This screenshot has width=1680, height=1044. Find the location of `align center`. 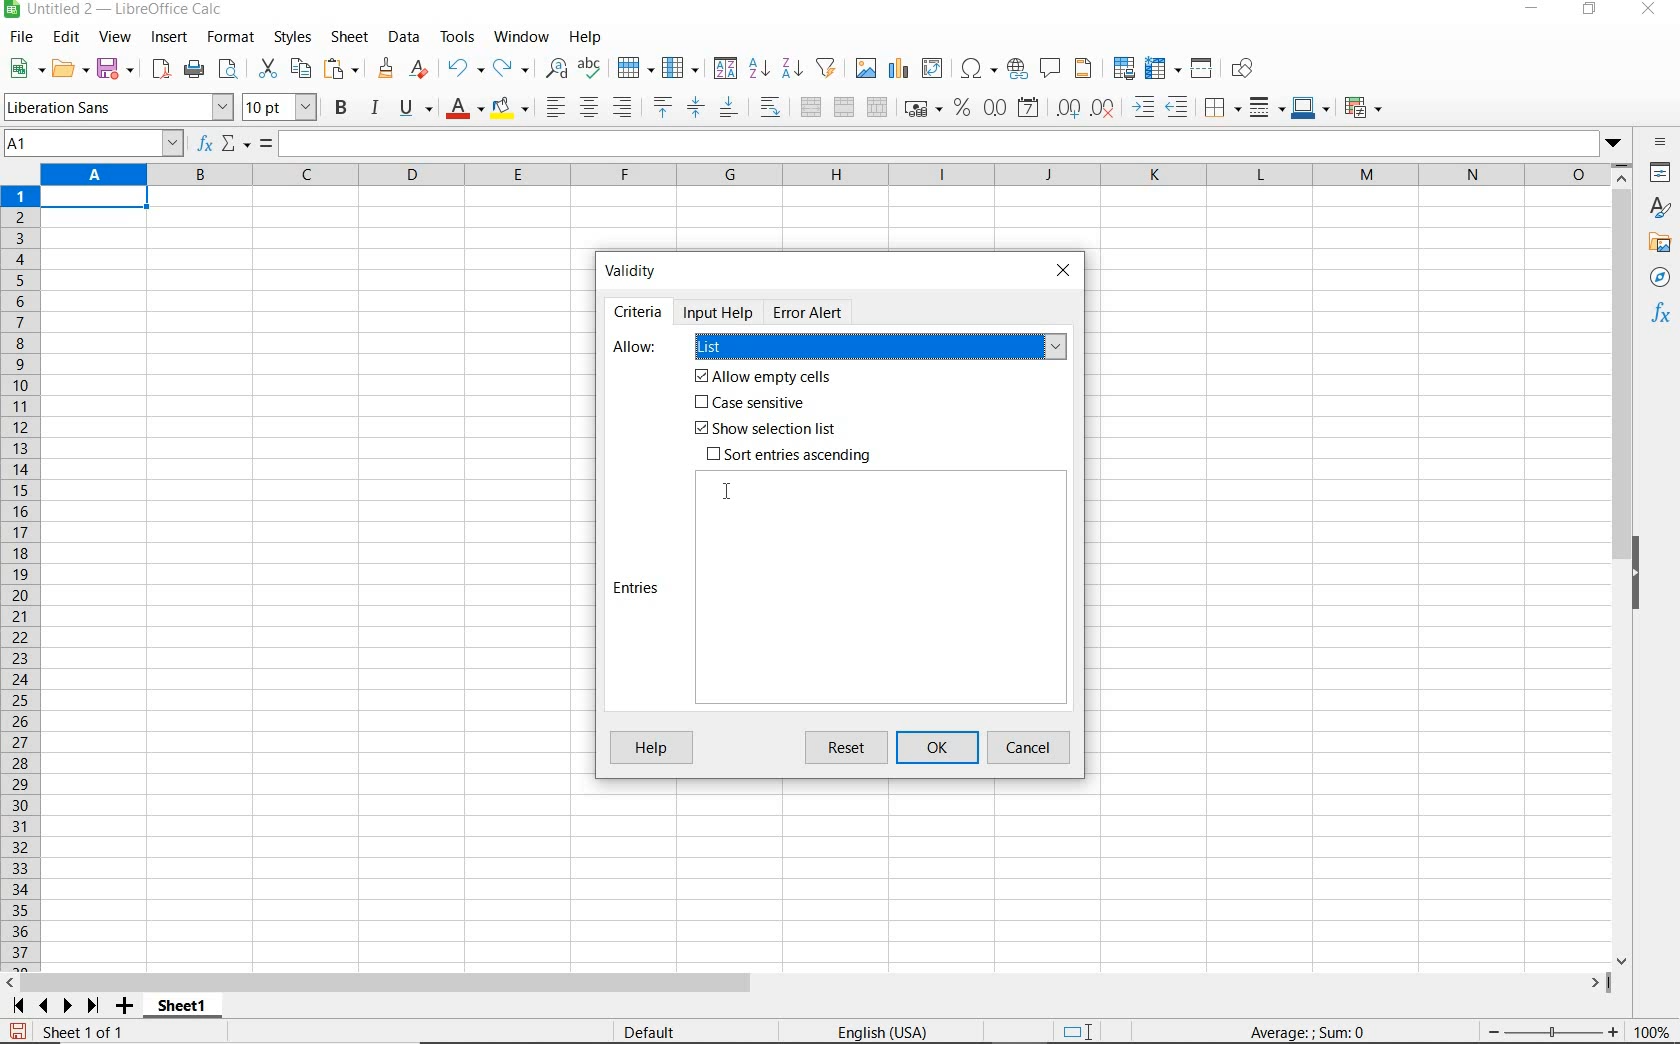

align center is located at coordinates (589, 108).